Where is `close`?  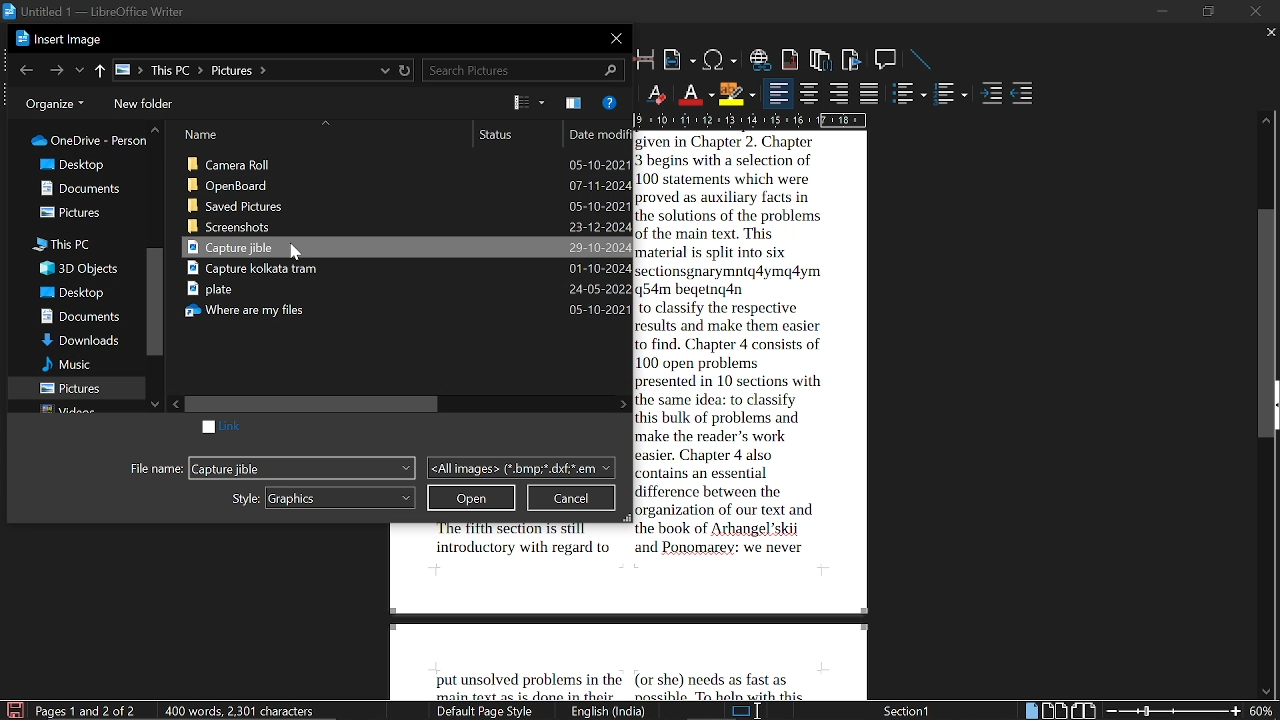
close is located at coordinates (616, 36).